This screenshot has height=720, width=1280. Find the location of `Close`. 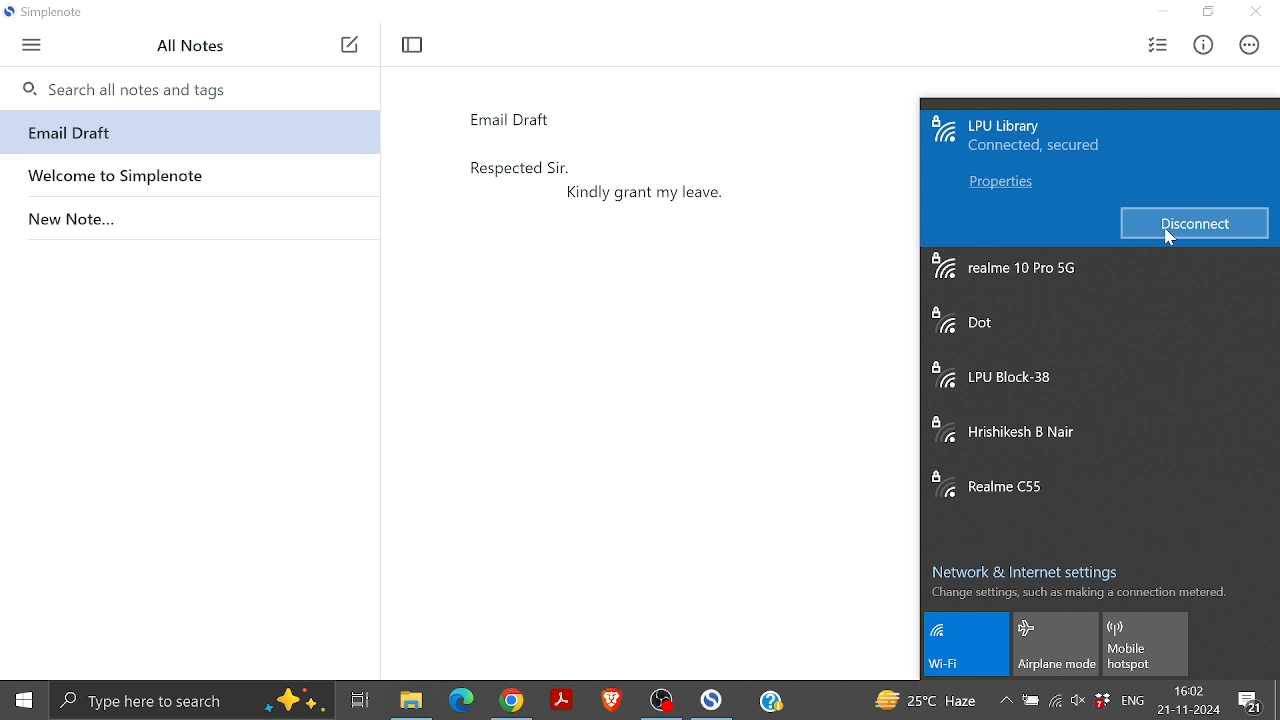

Close is located at coordinates (1254, 13).